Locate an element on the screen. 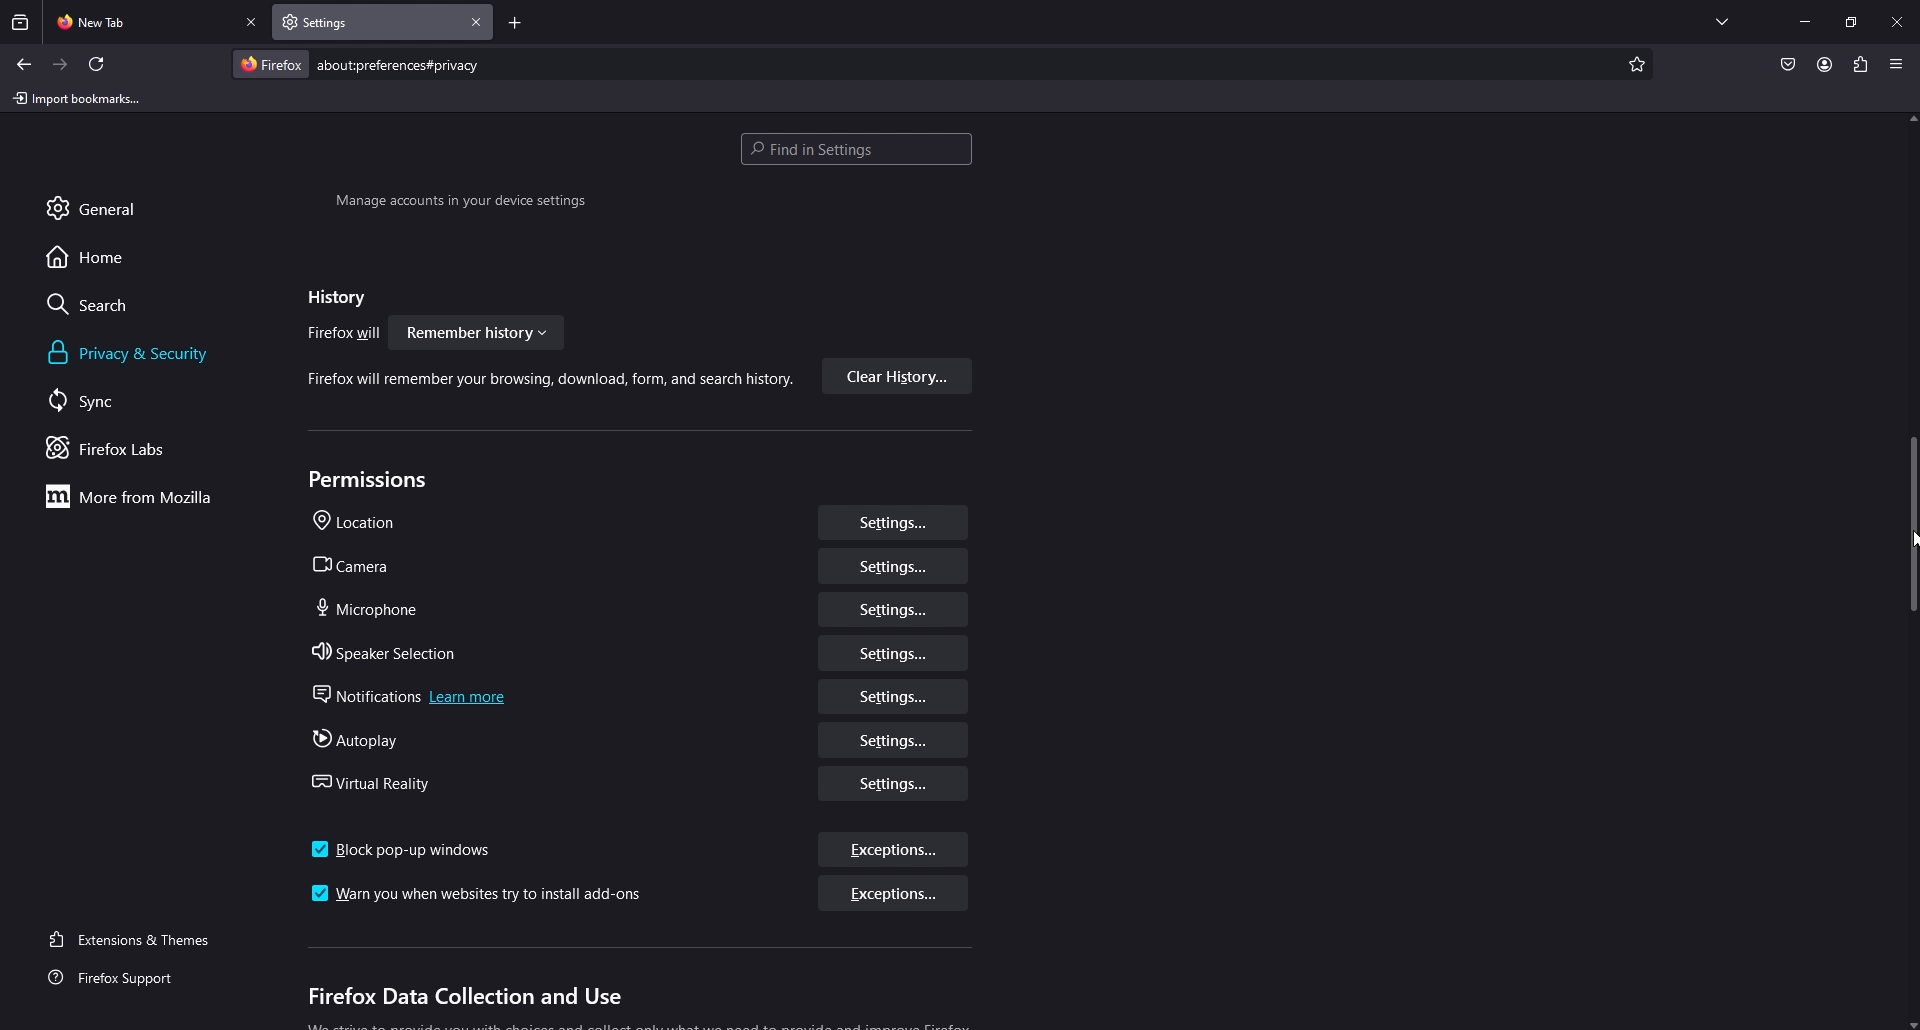 This screenshot has height=1030, width=1920. autoplay is located at coordinates (363, 740).